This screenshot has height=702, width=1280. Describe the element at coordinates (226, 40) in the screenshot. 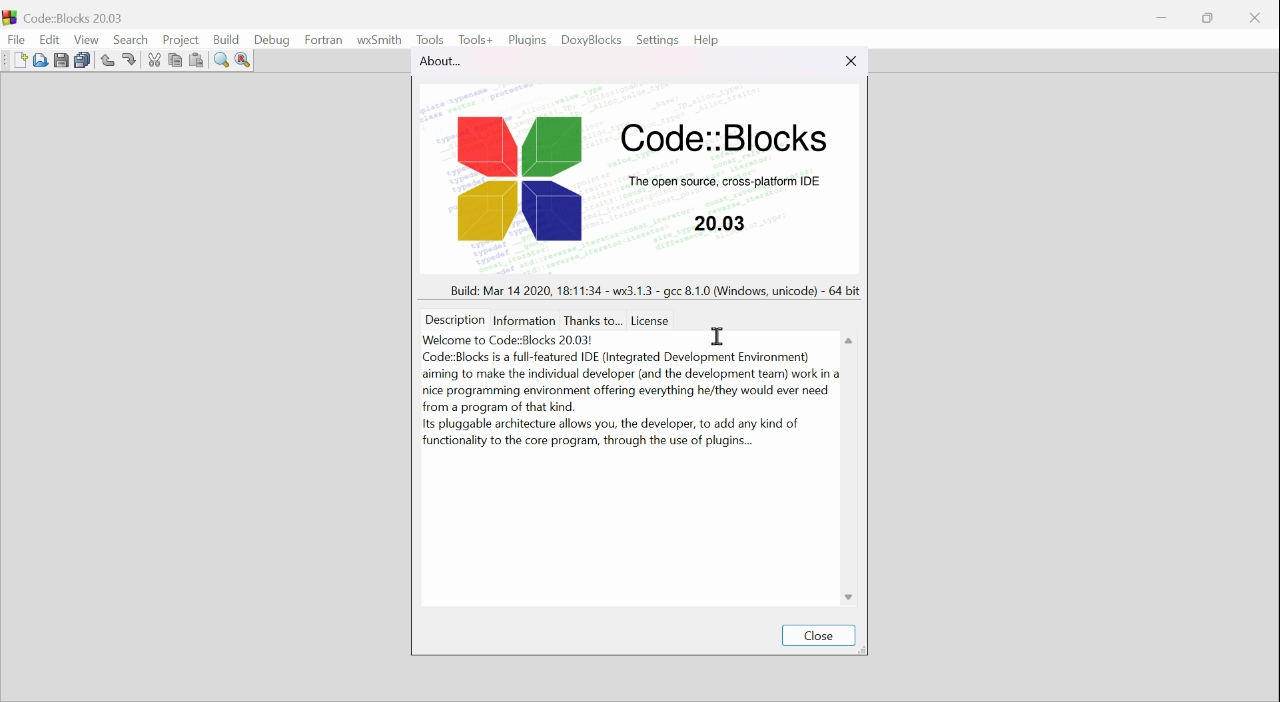

I see `Build` at that location.